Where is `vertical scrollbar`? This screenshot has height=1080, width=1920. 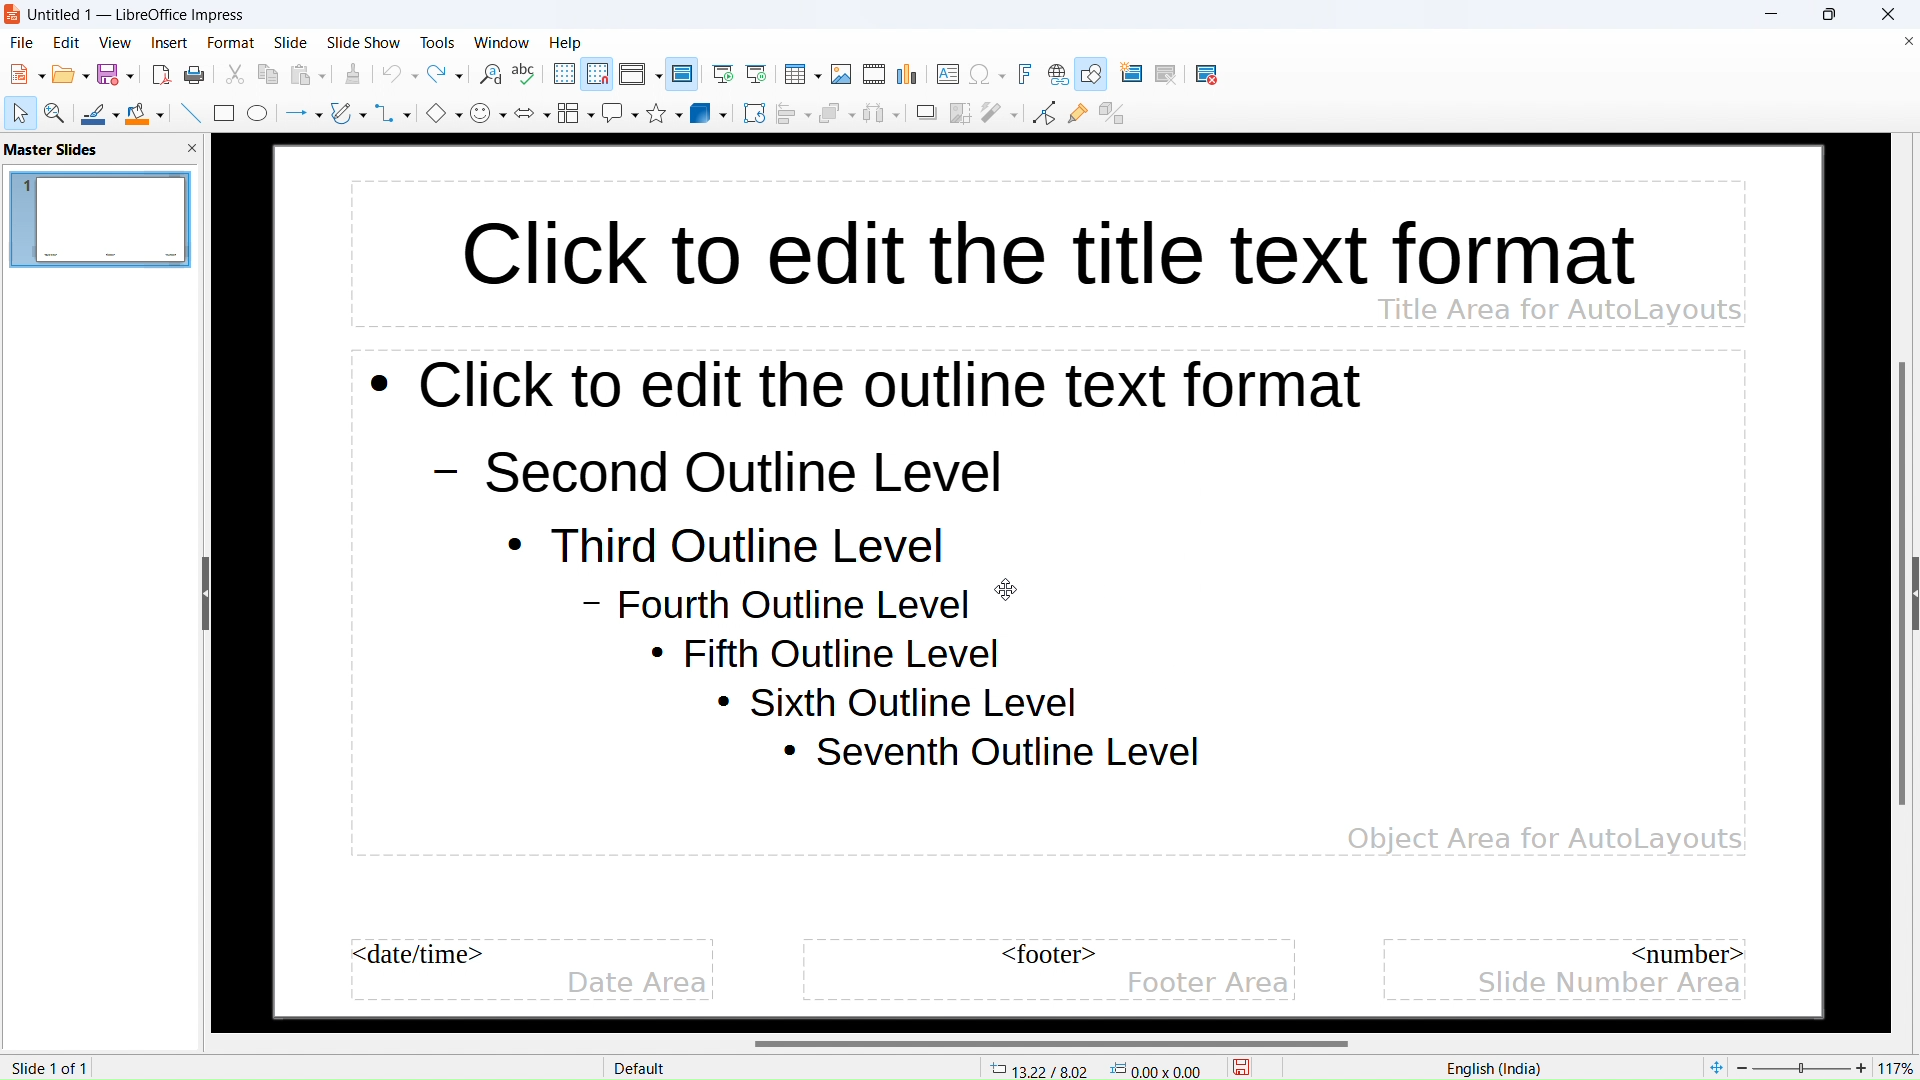
vertical scrollbar is located at coordinates (1899, 584).